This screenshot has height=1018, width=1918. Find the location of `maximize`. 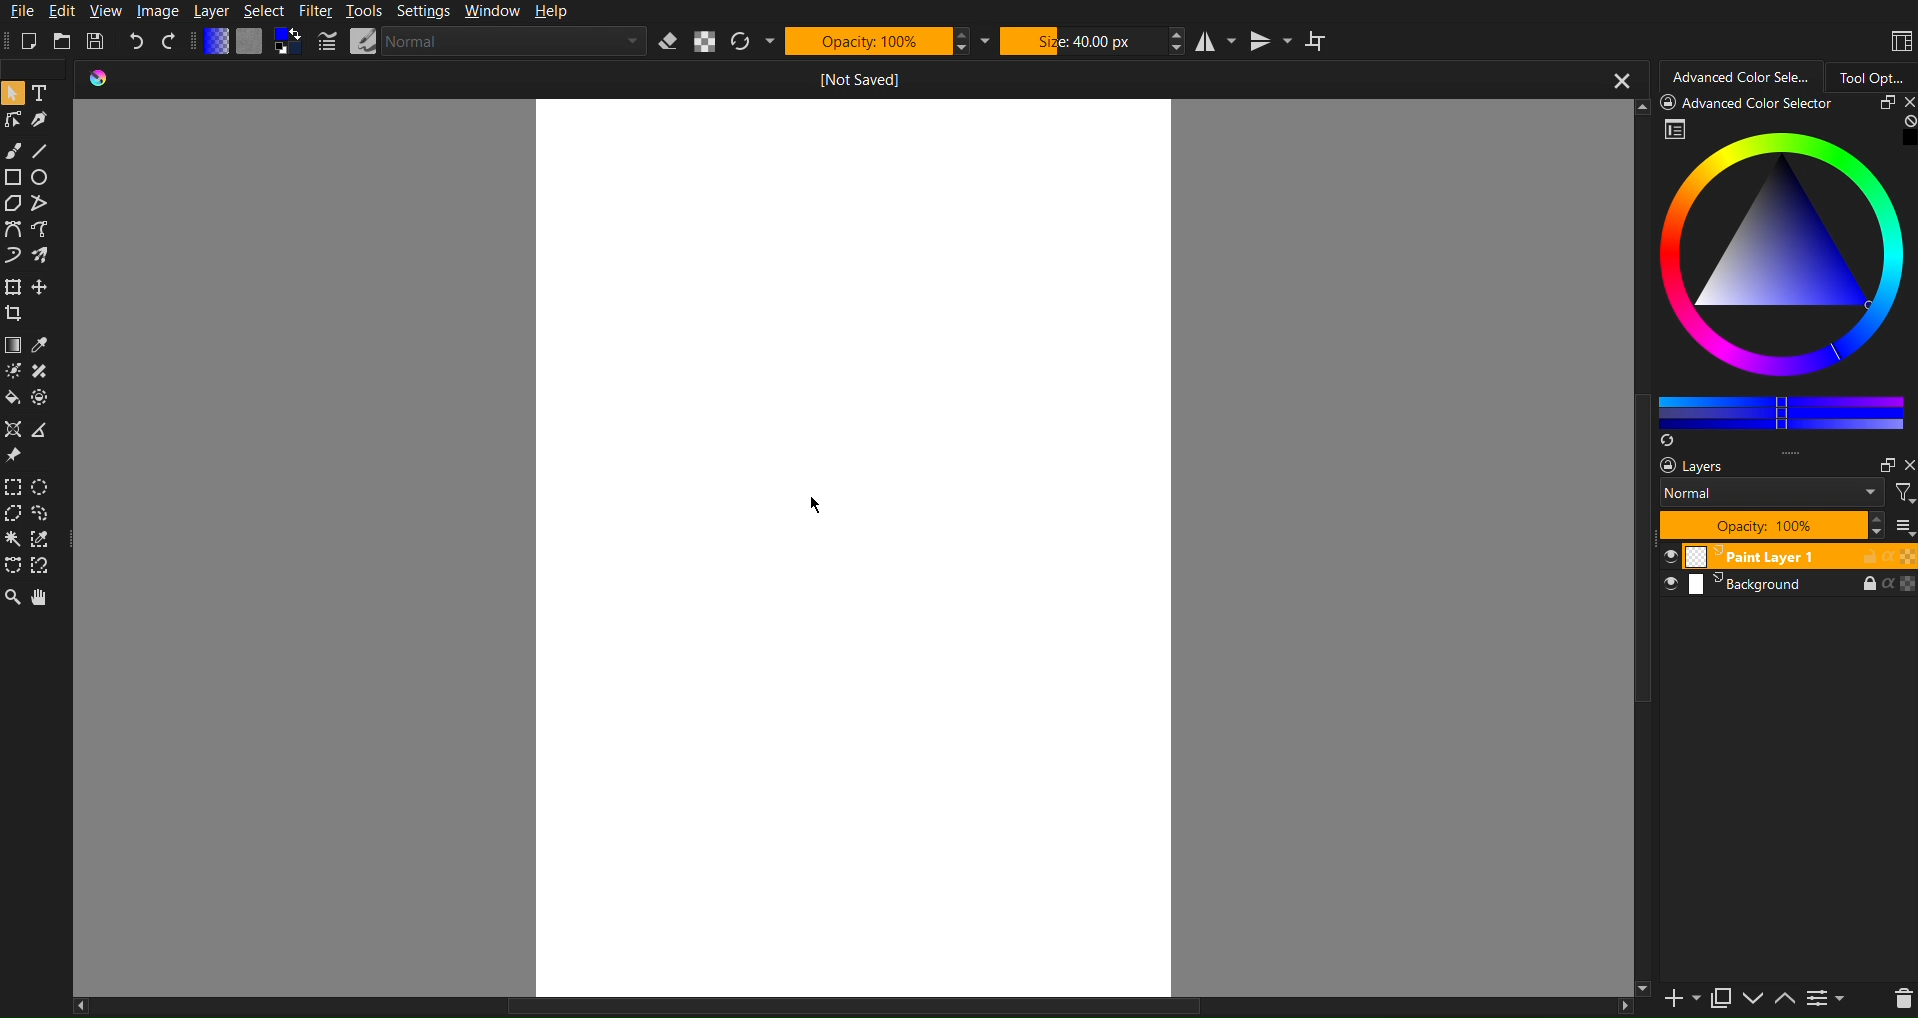

maximize is located at coordinates (1881, 462).